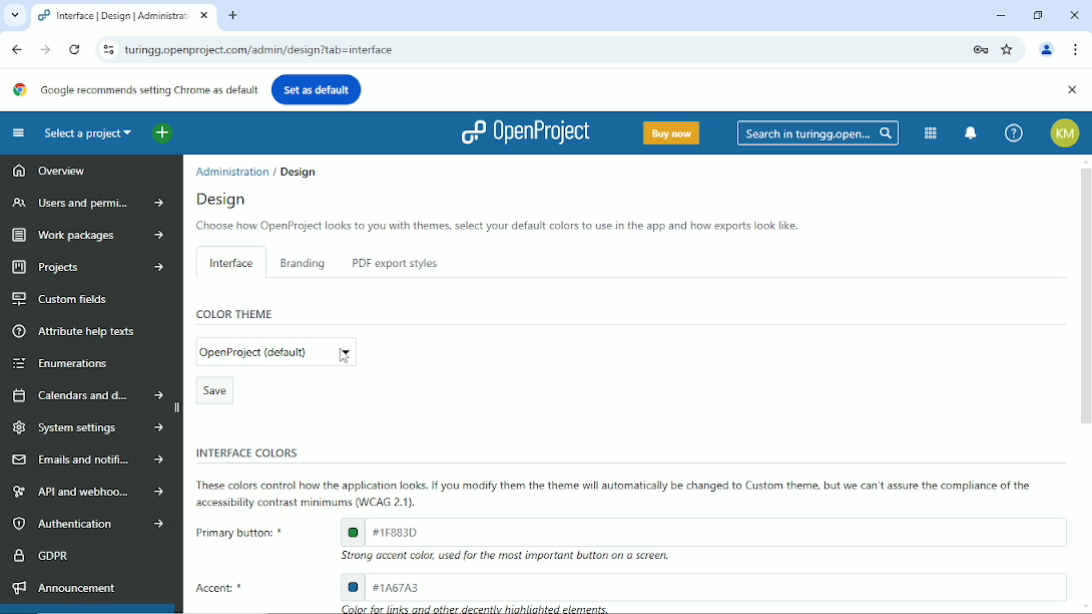 This screenshot has width=1092, height=614. What do you see at coordinates (87, 460) in the screenshot?
I see `Emails and notifications` at bounding box center [87, 460].